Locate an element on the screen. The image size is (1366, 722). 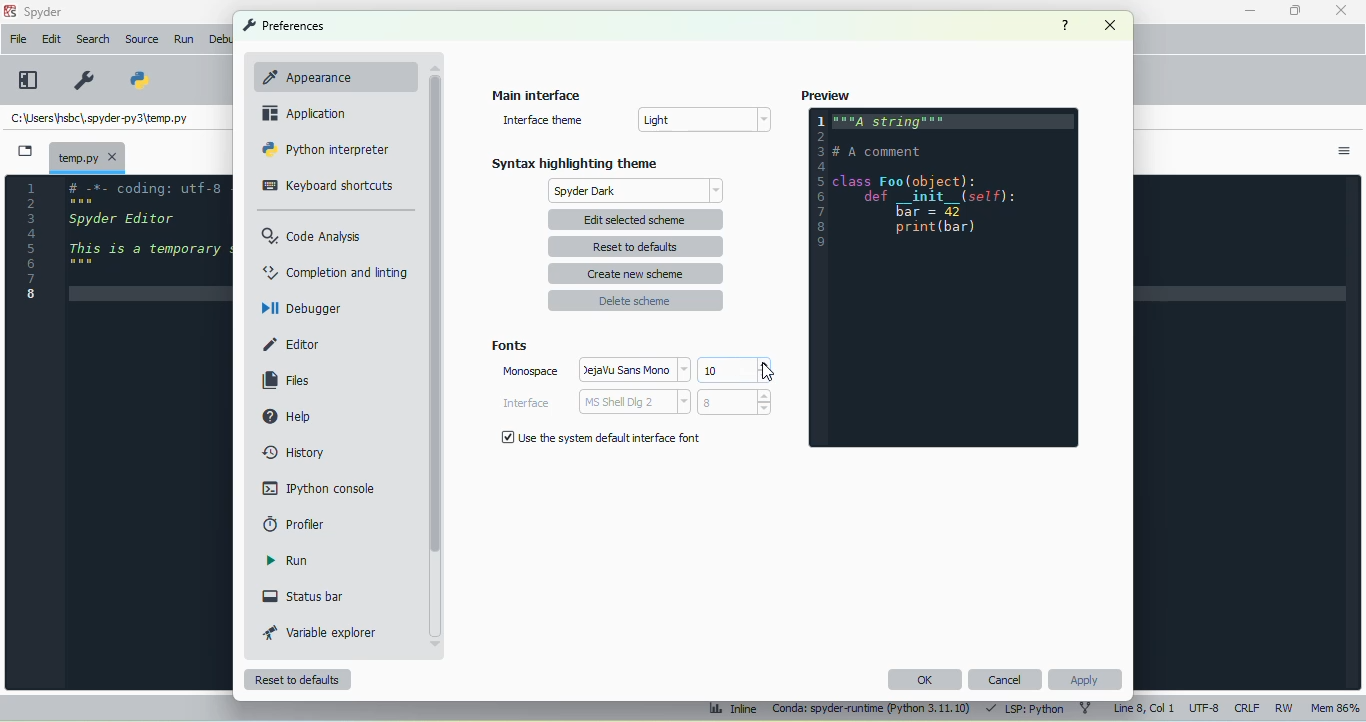
interface is located at coordinates (526, 403).